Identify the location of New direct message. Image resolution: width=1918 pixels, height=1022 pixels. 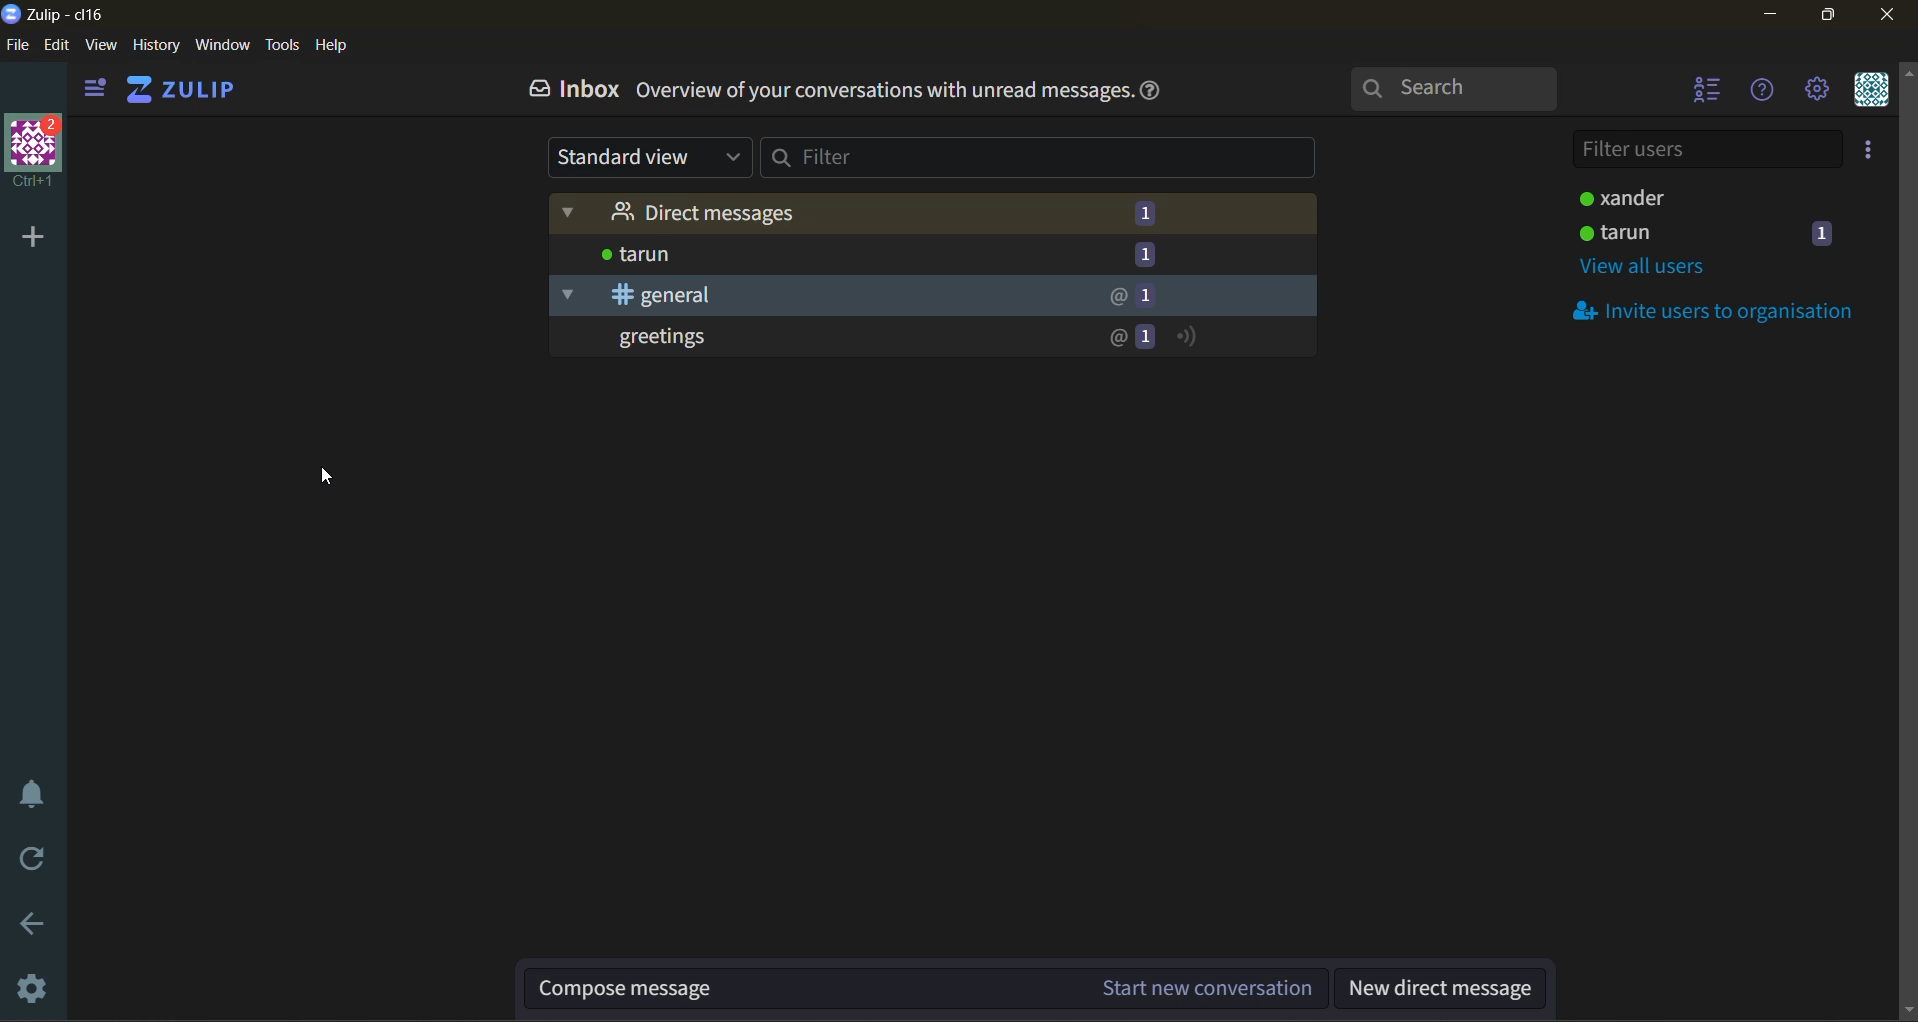
(1458, 987).